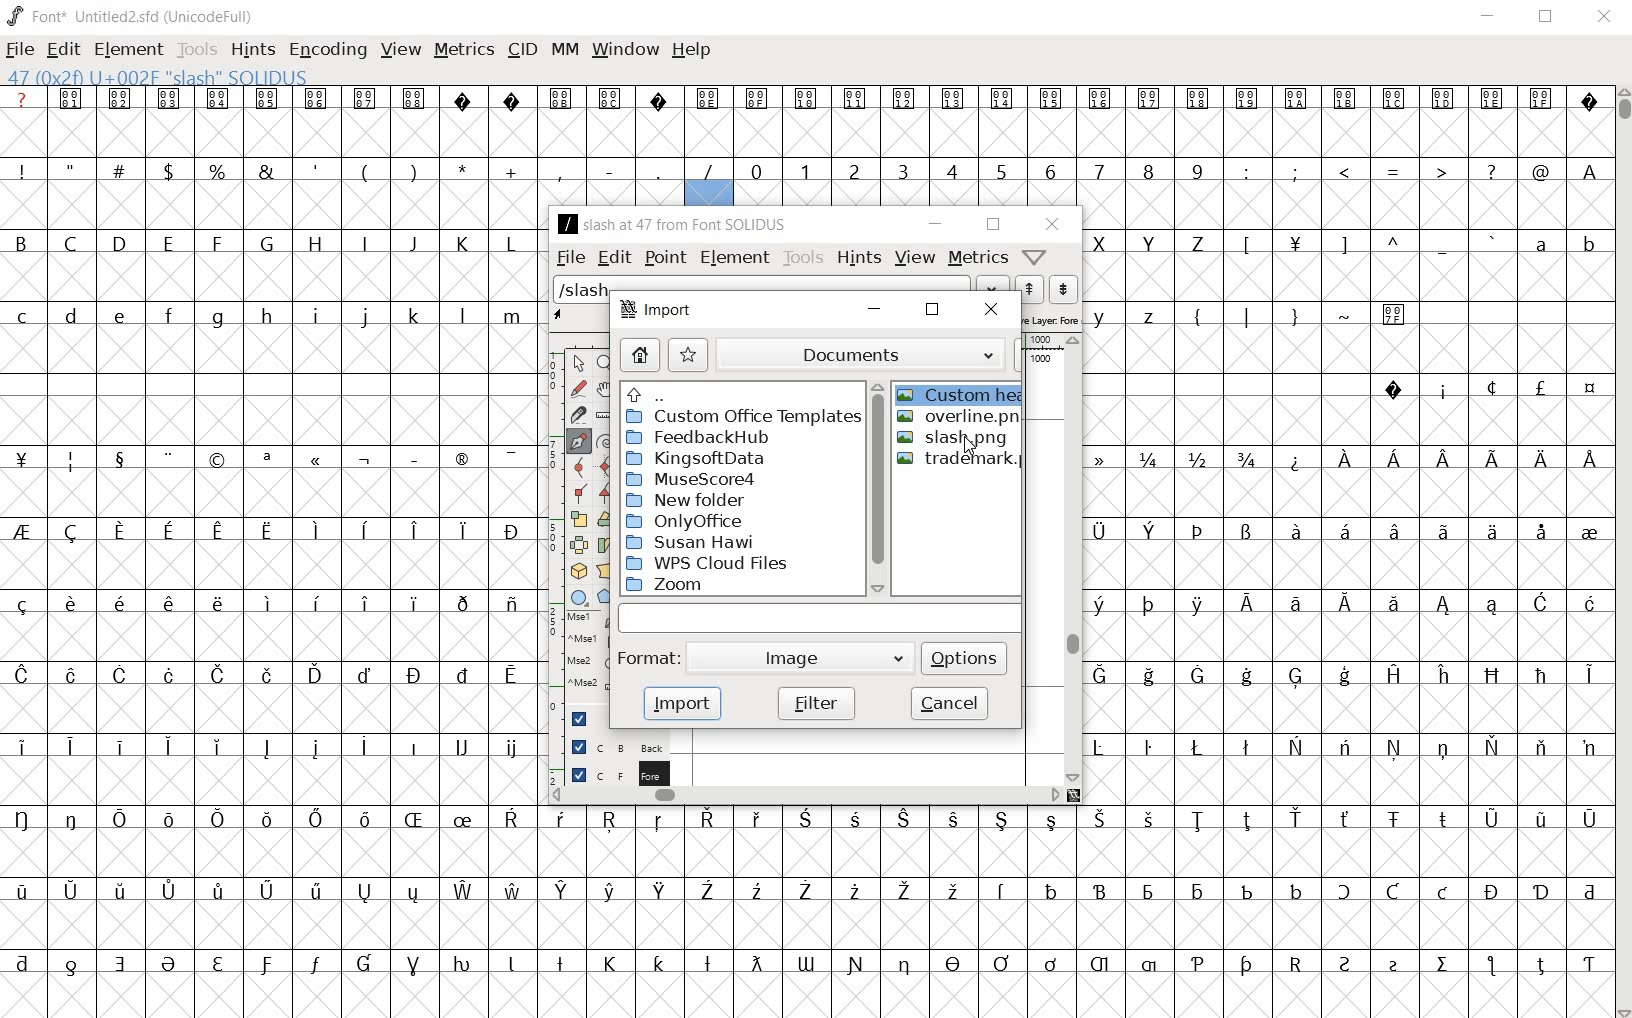 The image size is (1632, 1018). I want to click on y z, so click(1129, 316).